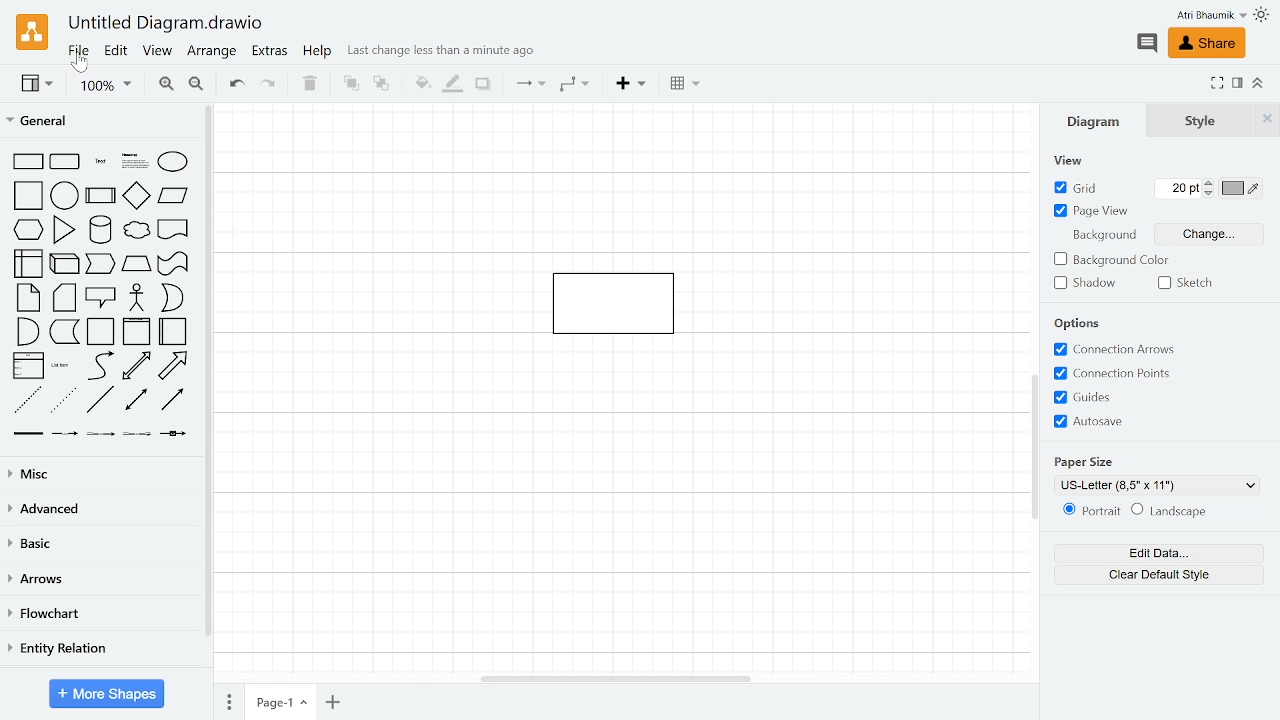 This screenshot has width=1280, height=720. What do you see at coordinates (332, 702) in the screenshot?
I see `Add page` at bounding box center [332, 702].